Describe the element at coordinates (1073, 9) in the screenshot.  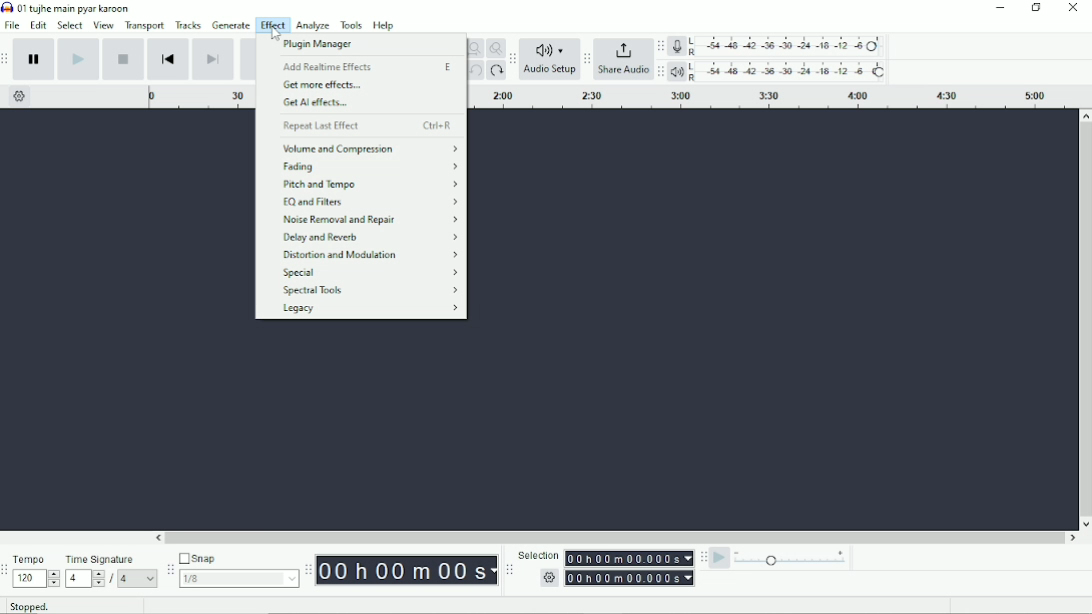
I see `Close` at that location.